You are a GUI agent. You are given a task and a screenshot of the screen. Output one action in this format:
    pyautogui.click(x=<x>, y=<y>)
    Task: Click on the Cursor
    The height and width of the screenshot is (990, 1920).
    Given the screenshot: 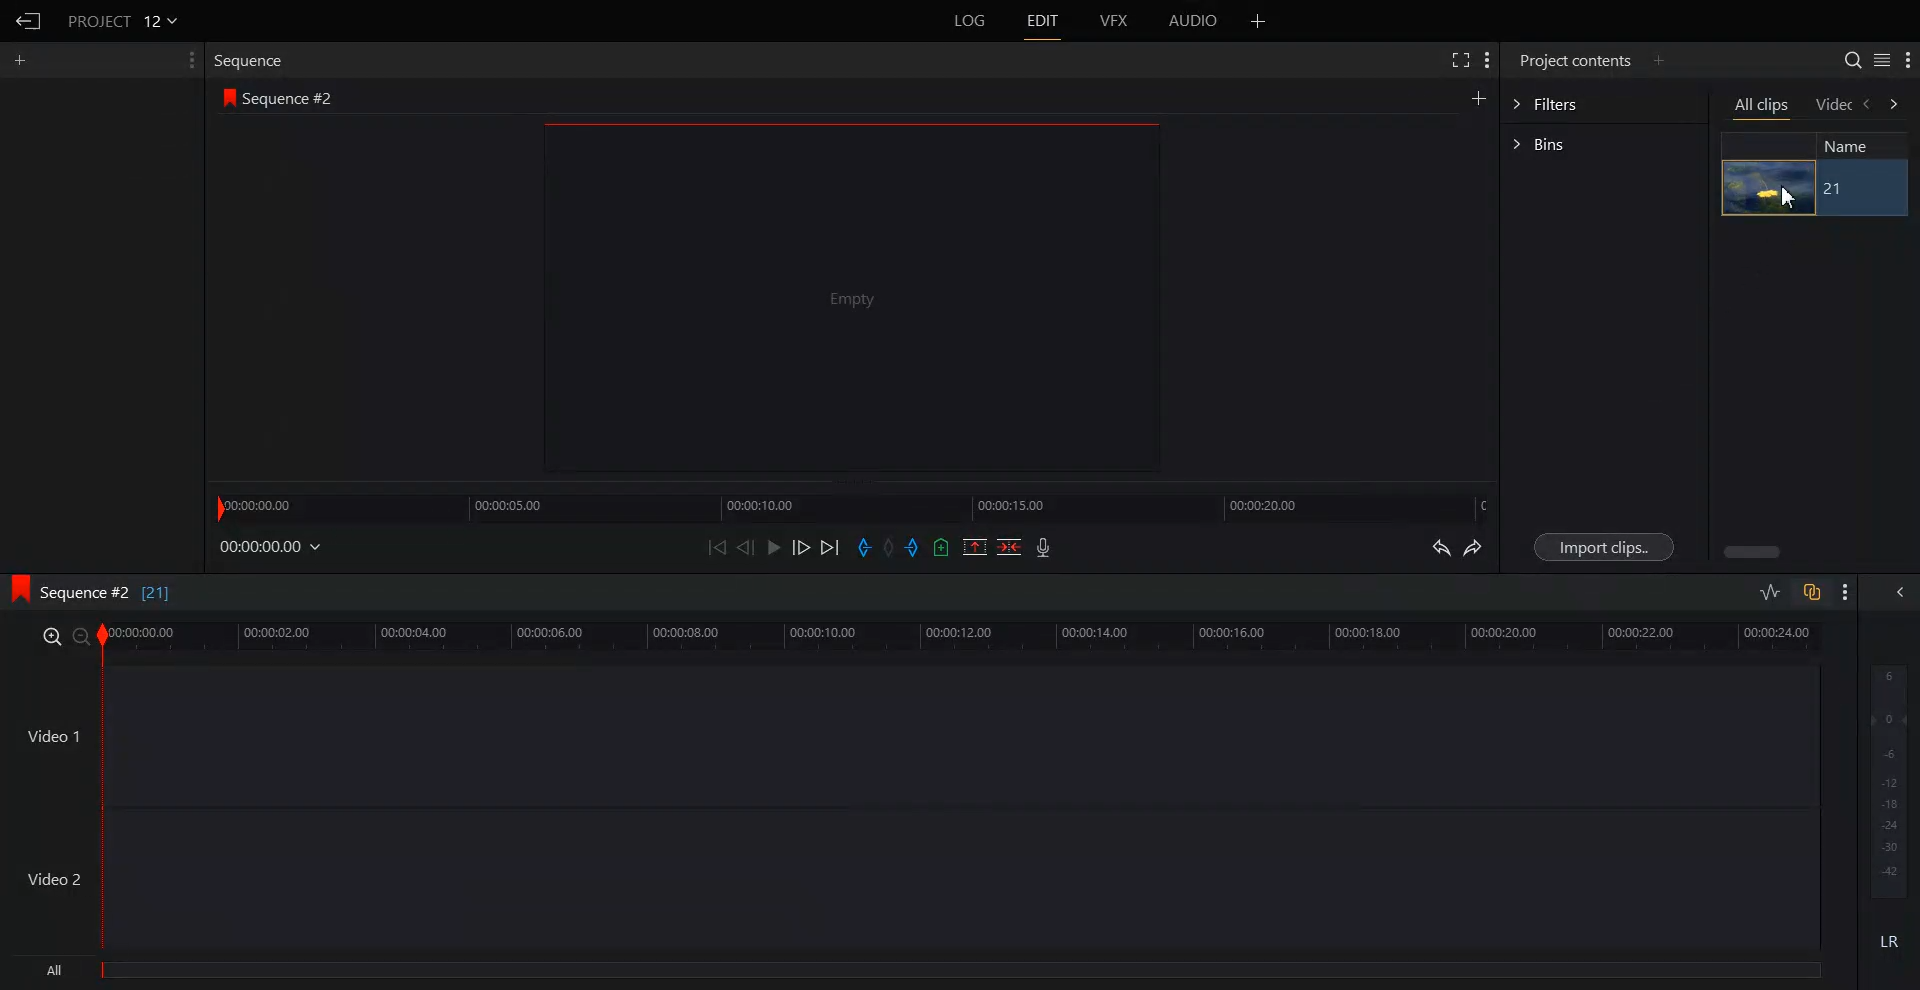 What is the action you would take?
    pyautogui.click(x=1792, y=197)
    